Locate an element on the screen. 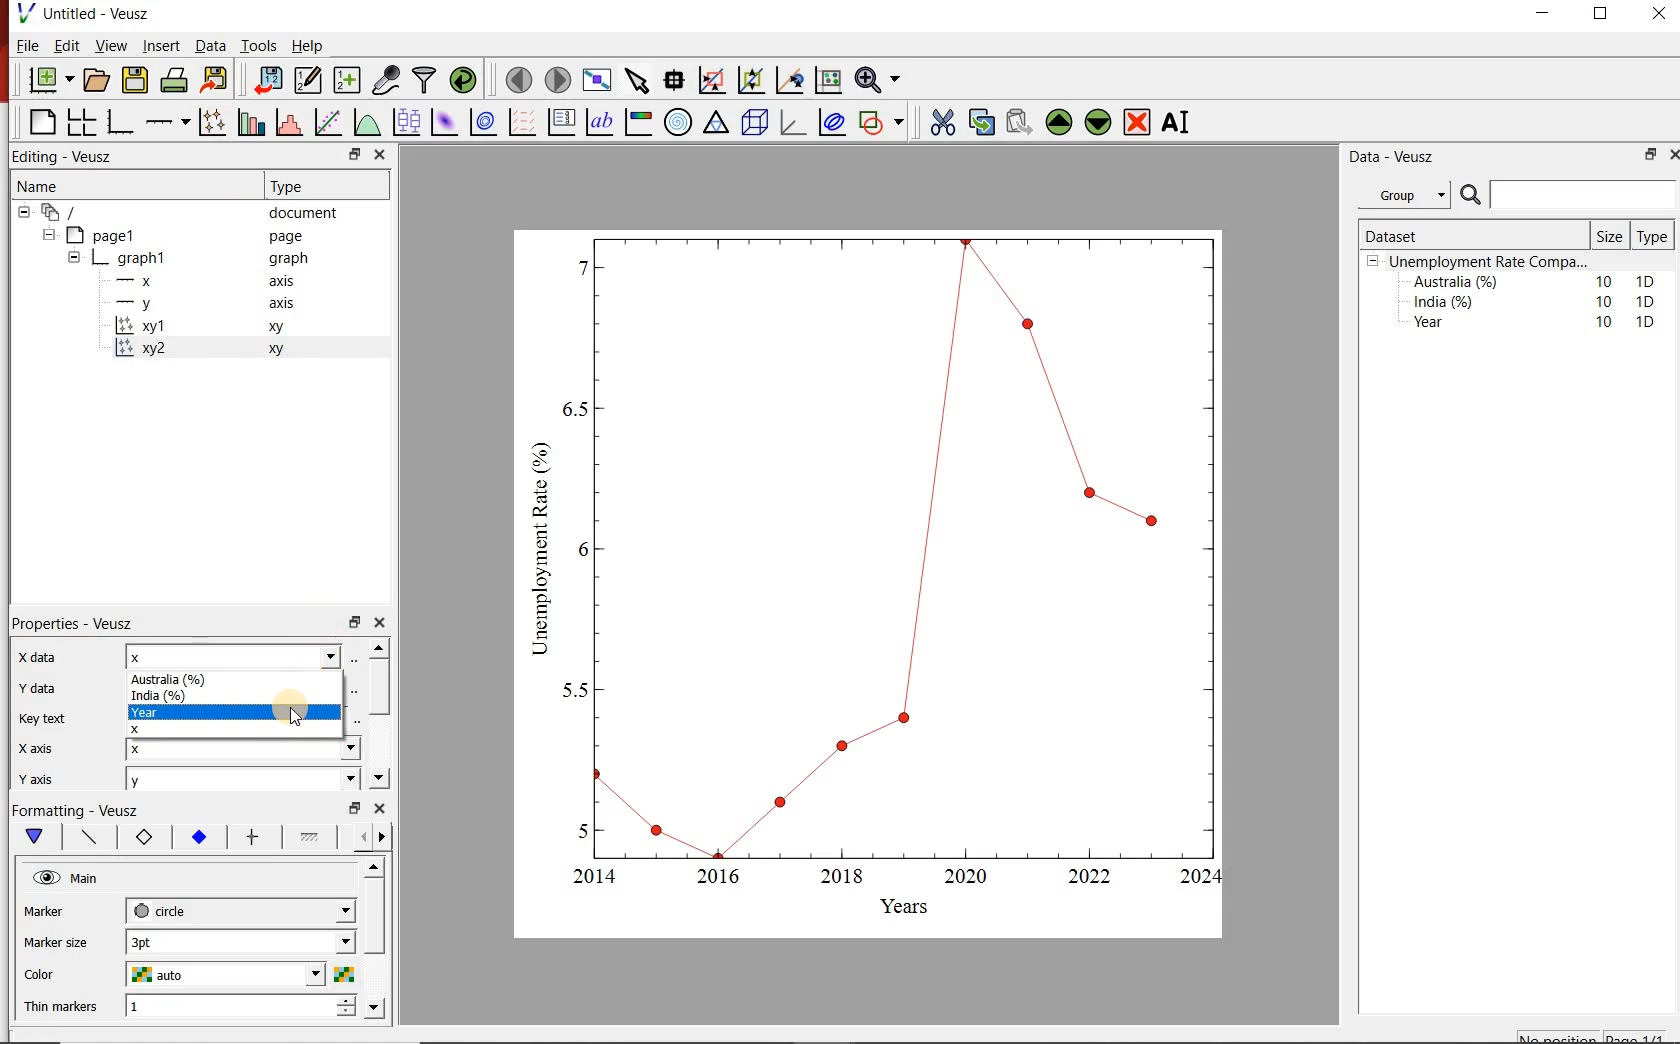  y data is located at coordinates (43, 688).